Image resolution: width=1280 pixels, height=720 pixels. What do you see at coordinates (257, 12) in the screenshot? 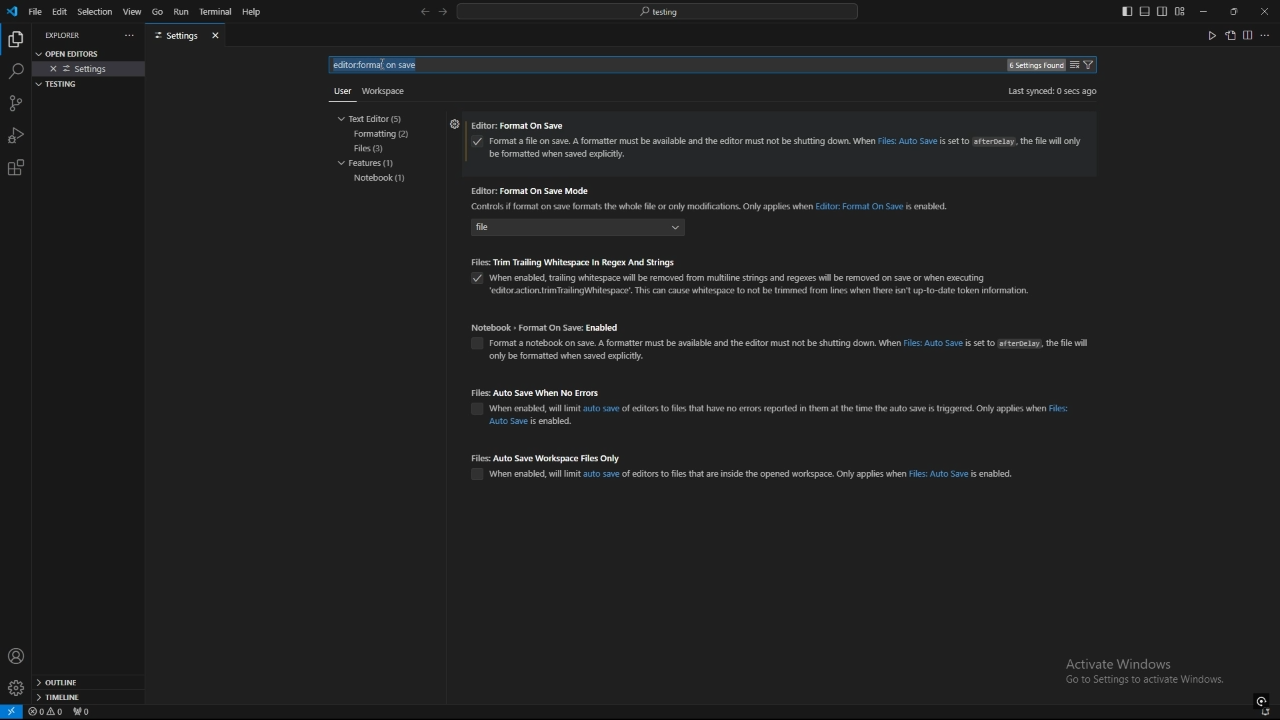
I see `help` at bounding box center [257, 12].